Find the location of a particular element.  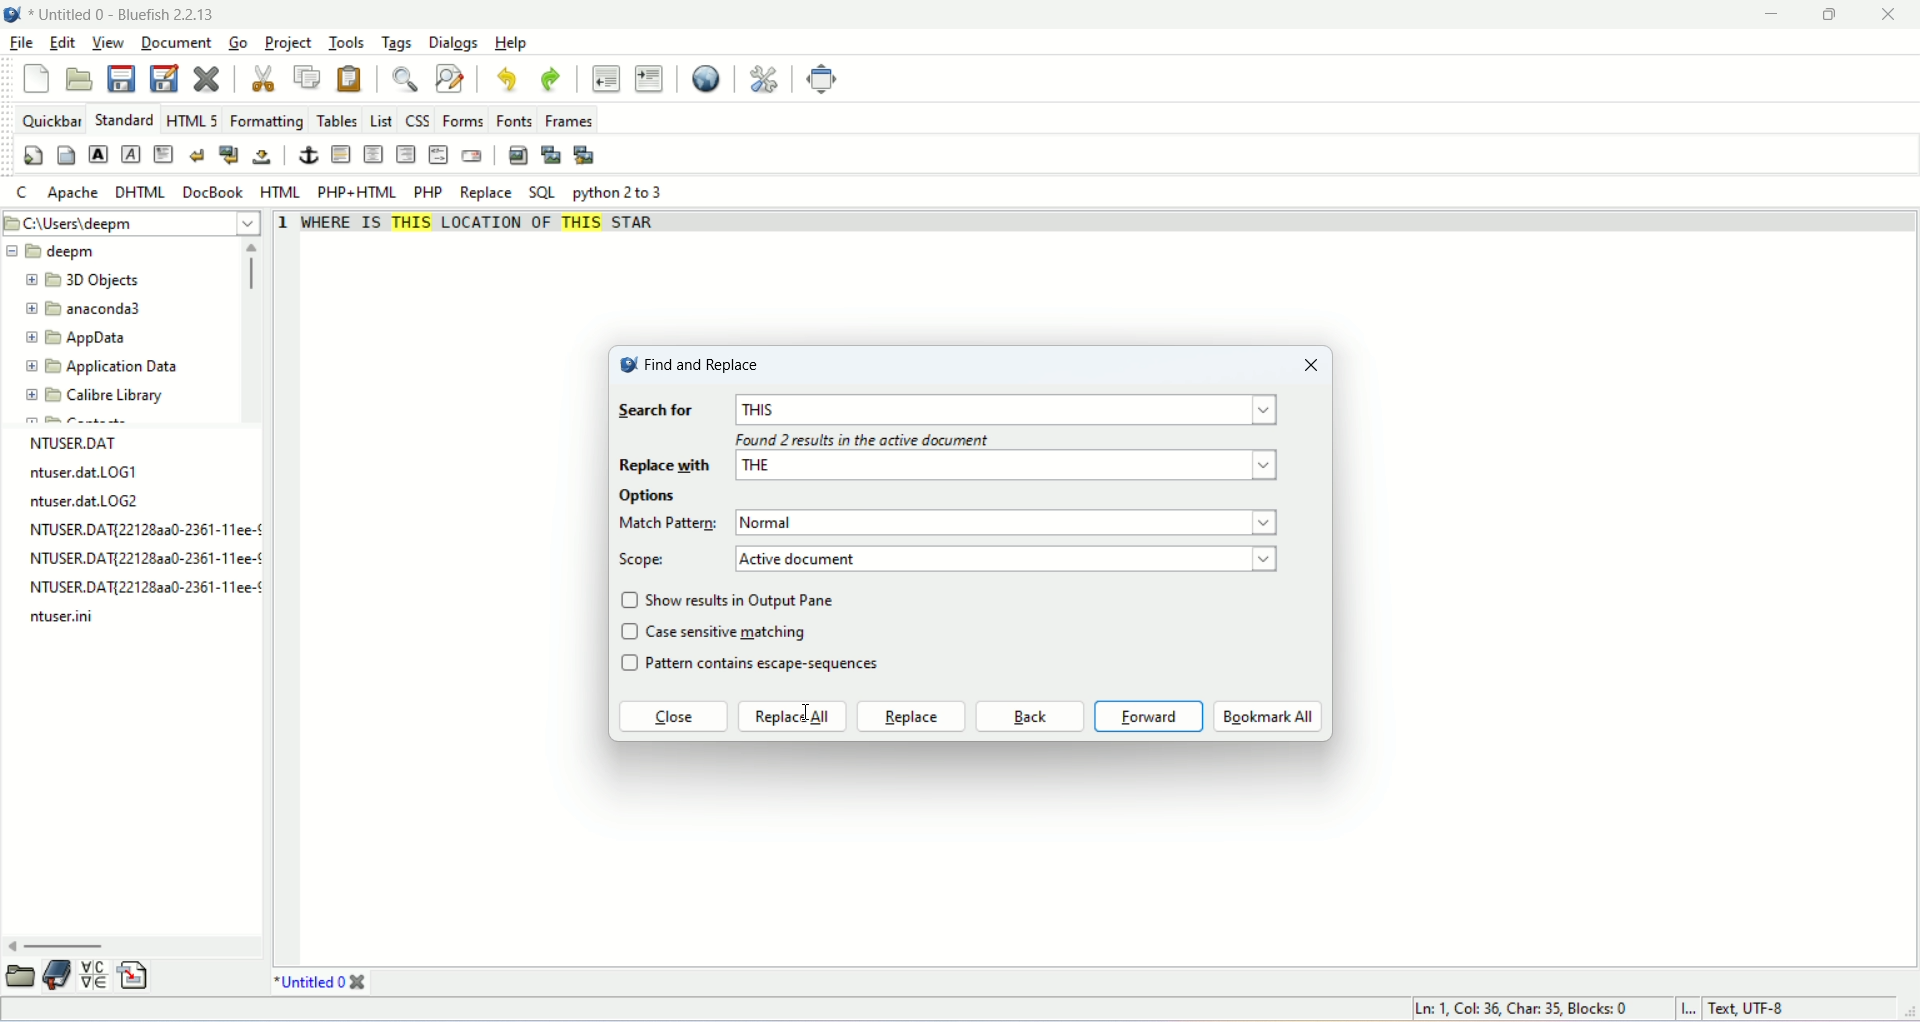

document is located at coordinates (179, 42).